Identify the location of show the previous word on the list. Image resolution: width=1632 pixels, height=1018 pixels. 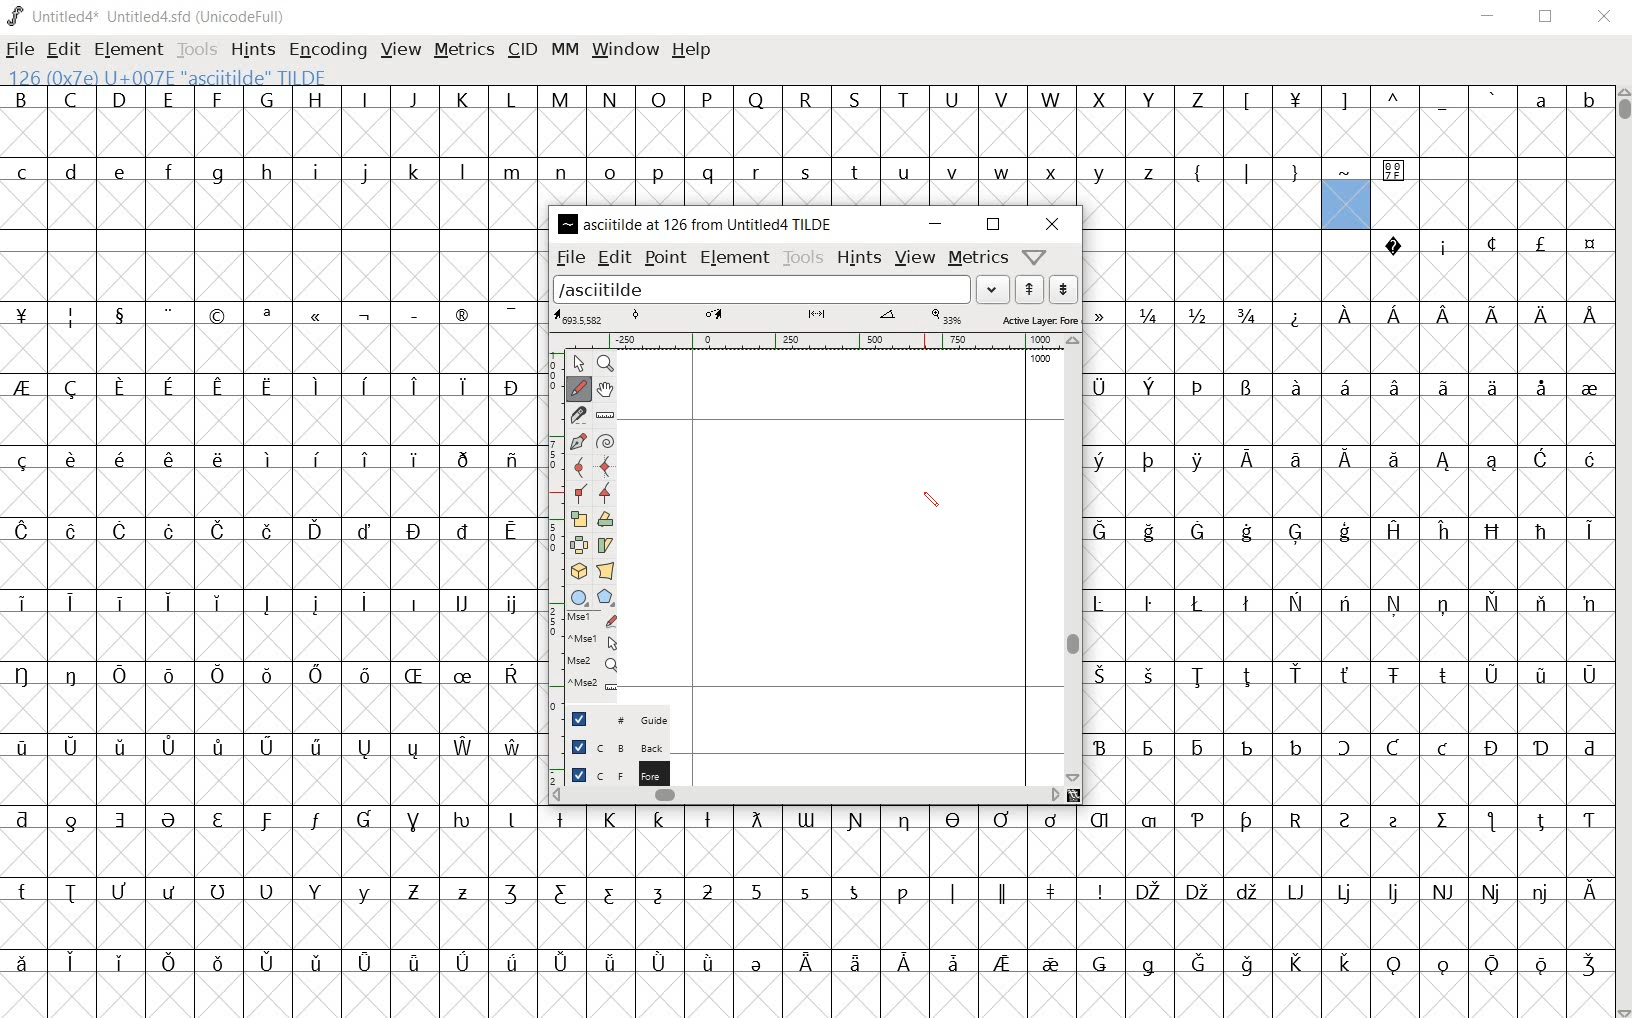
(1063, 288).